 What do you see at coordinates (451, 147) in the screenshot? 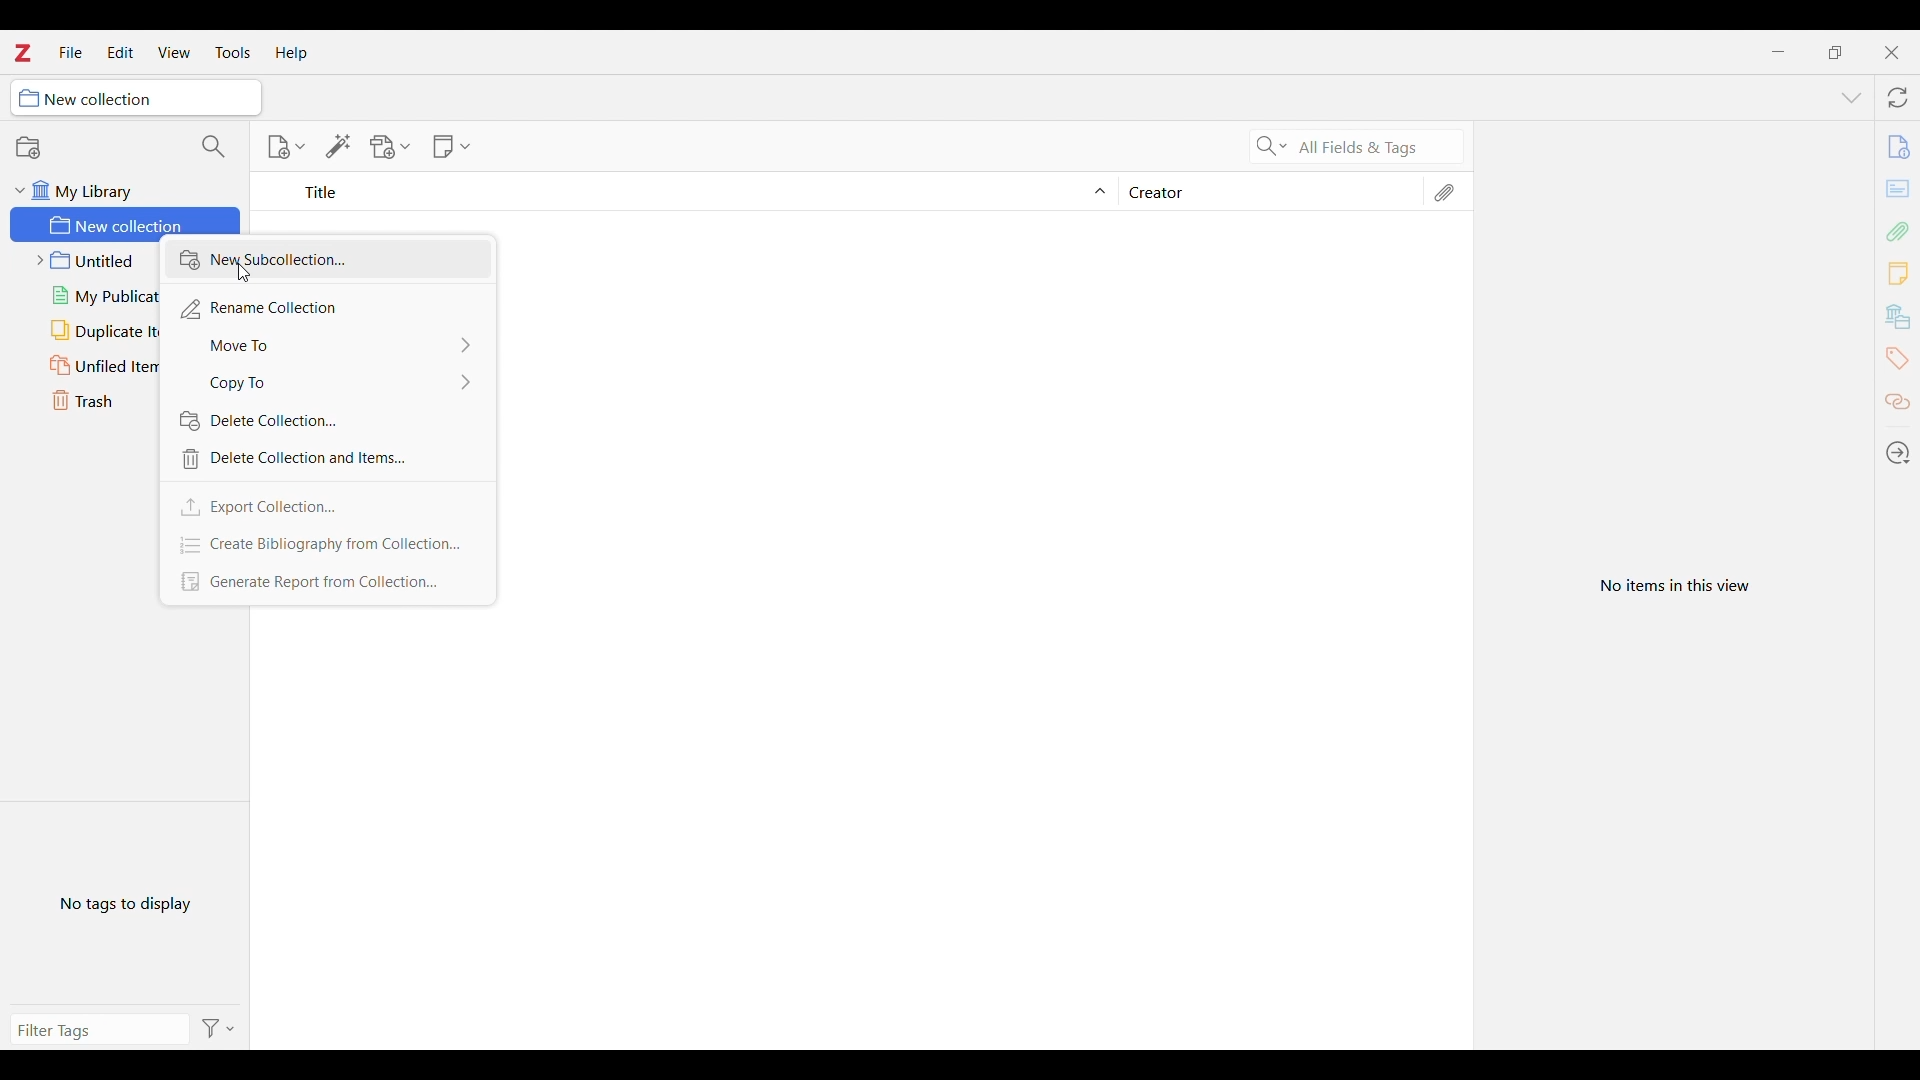
I see `New note options` at bounding box center [451, 147].